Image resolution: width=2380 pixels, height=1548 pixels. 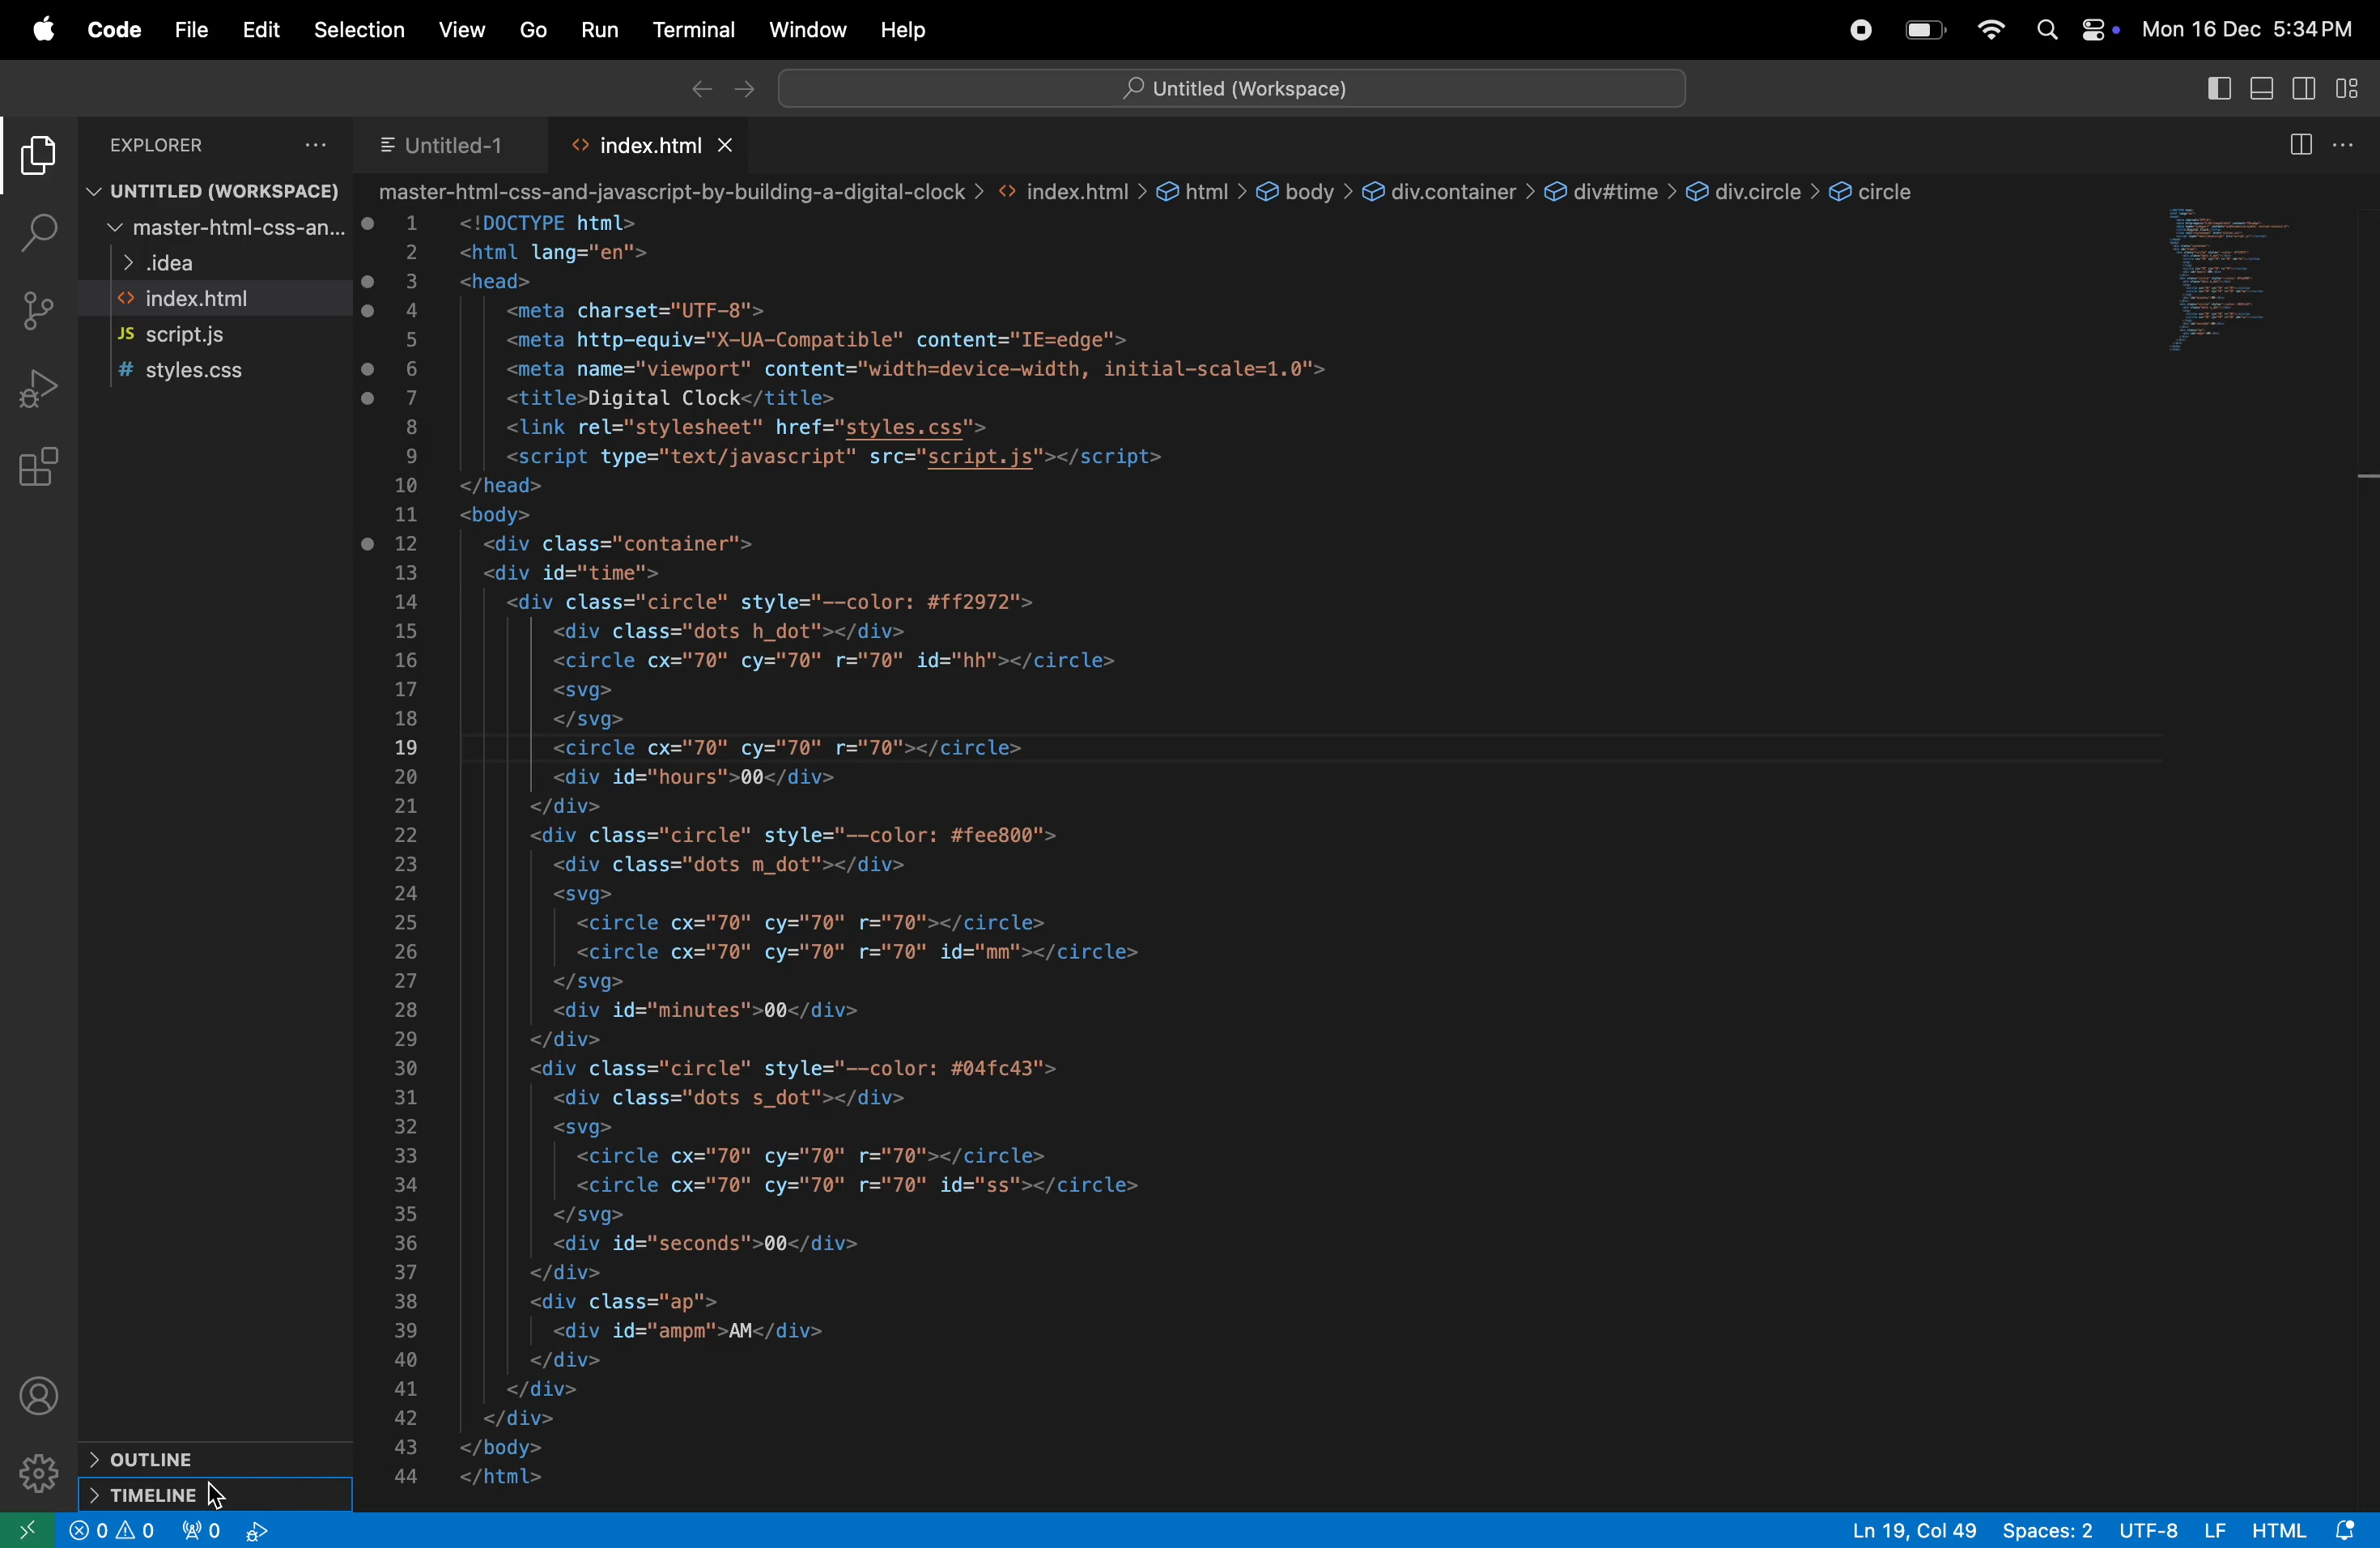 I want to click on <circle cx="70" cy="70" r="70"></circle>, so click(x=838, y=1154).